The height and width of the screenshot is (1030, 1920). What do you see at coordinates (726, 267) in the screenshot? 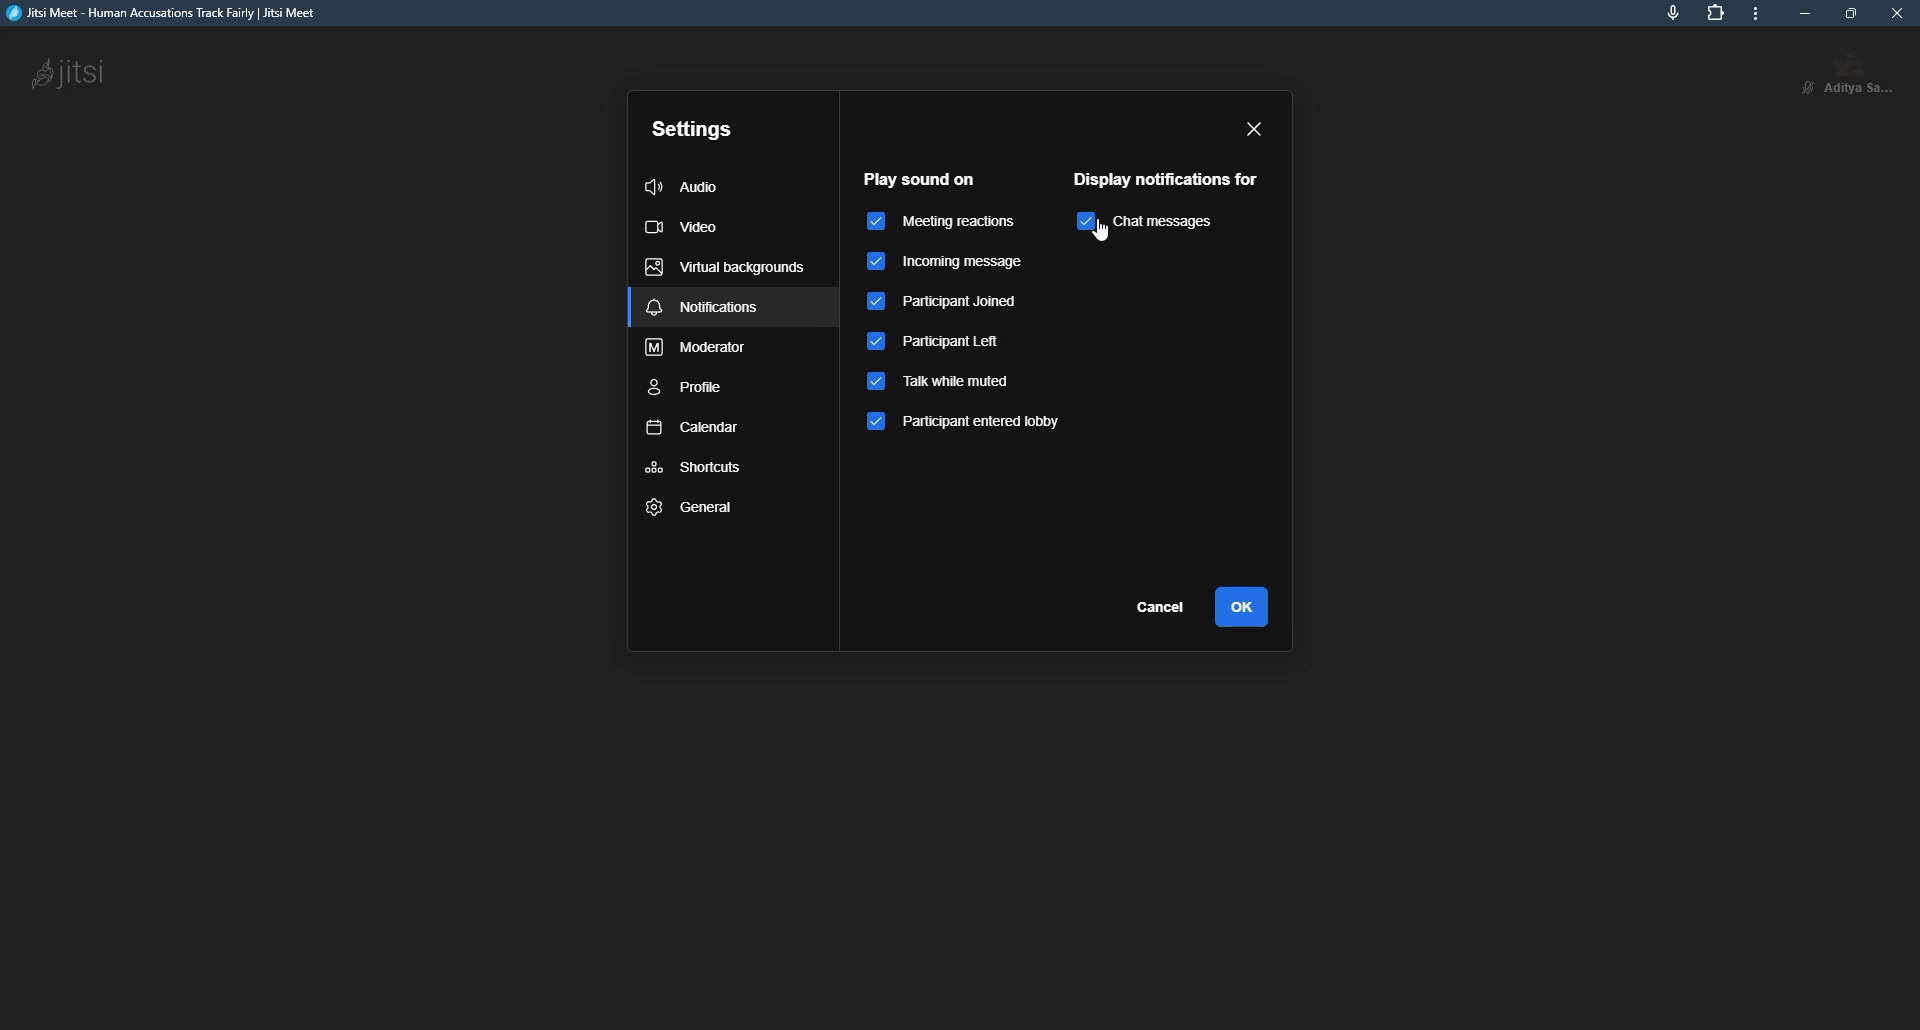
I see `virtual backgrounds` at bounding box center [726, 267].